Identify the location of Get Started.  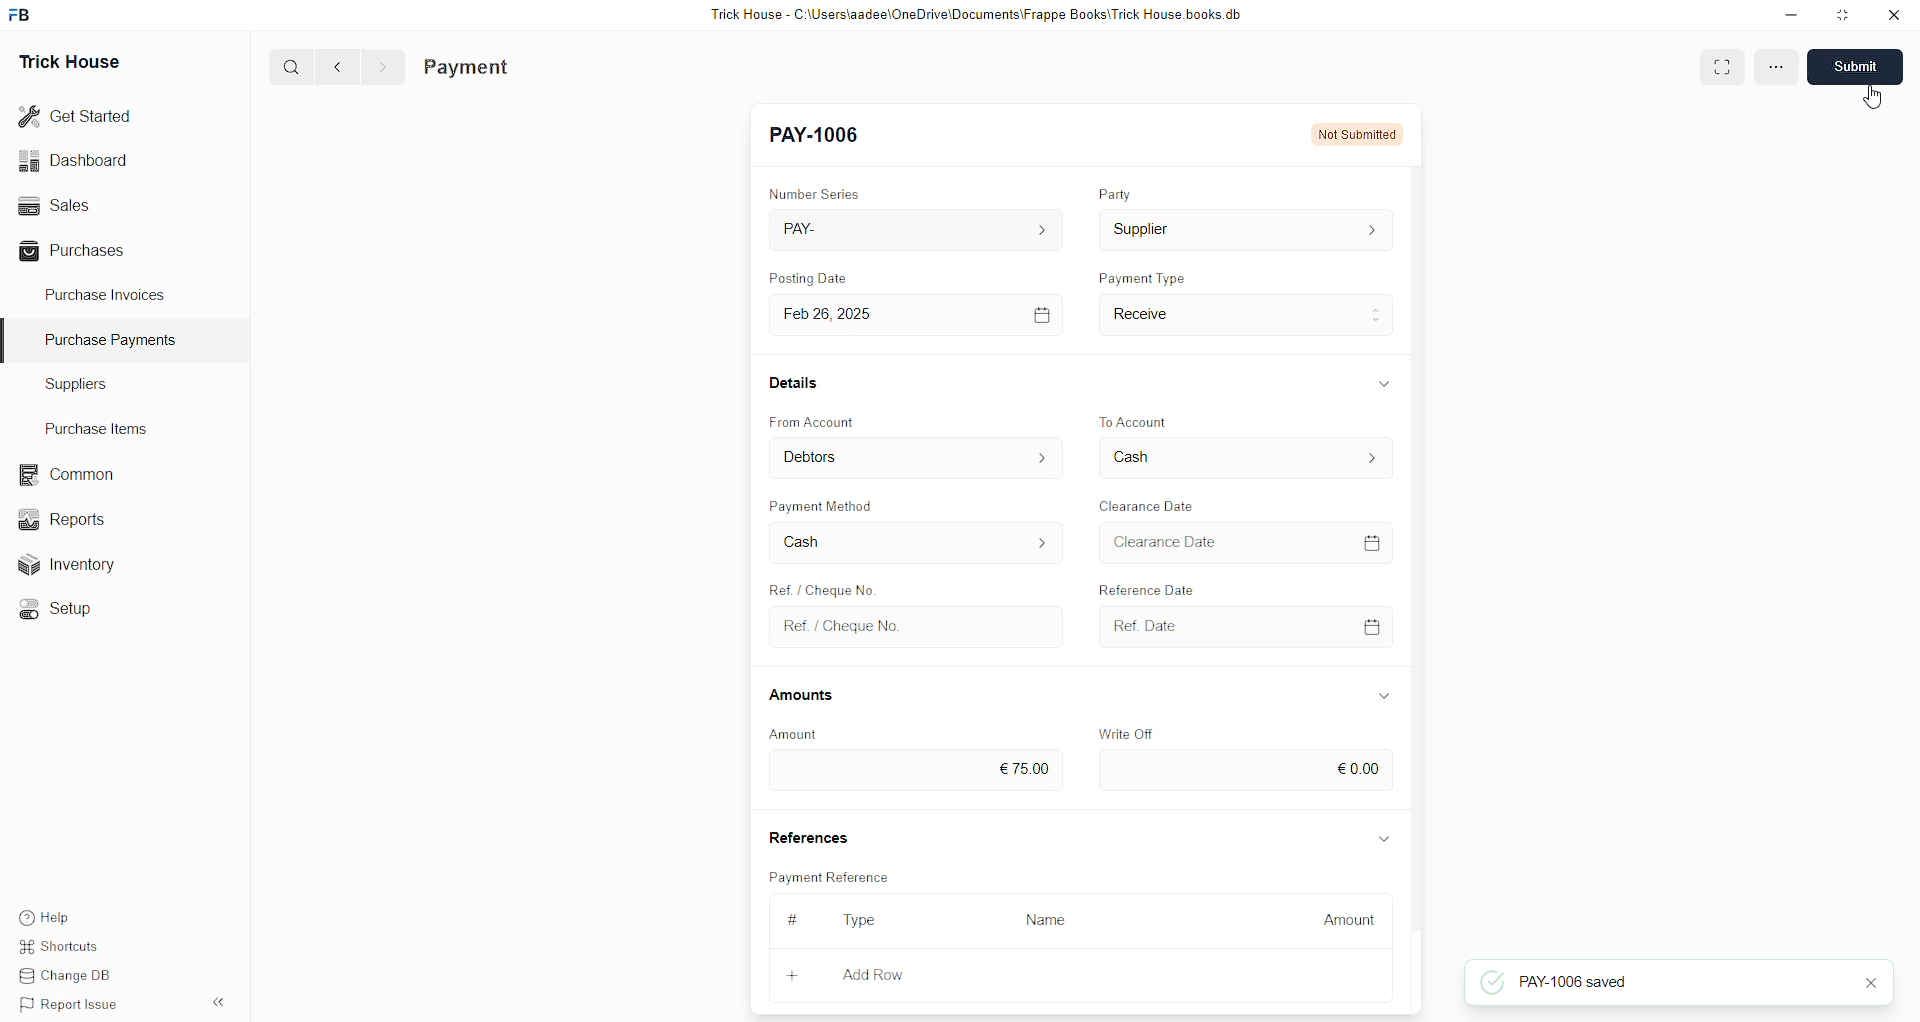
(79, 114).